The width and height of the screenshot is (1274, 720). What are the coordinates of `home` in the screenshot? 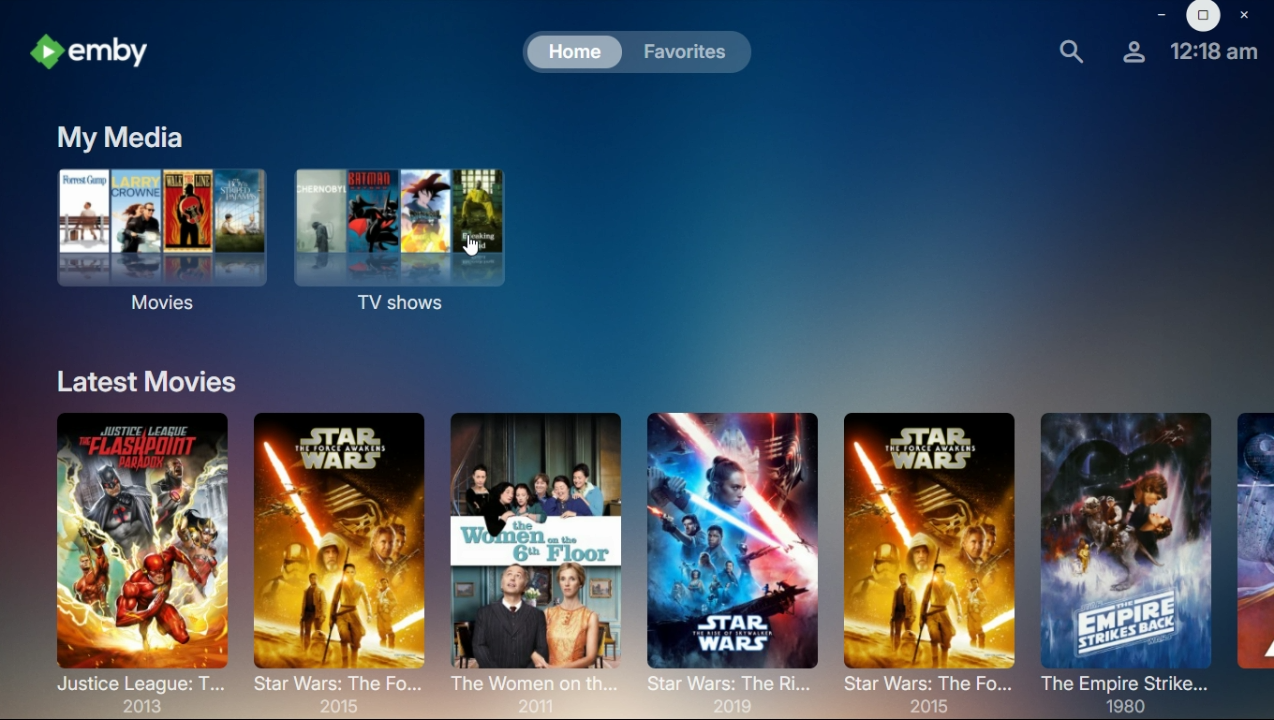 It's located at (576, 53).